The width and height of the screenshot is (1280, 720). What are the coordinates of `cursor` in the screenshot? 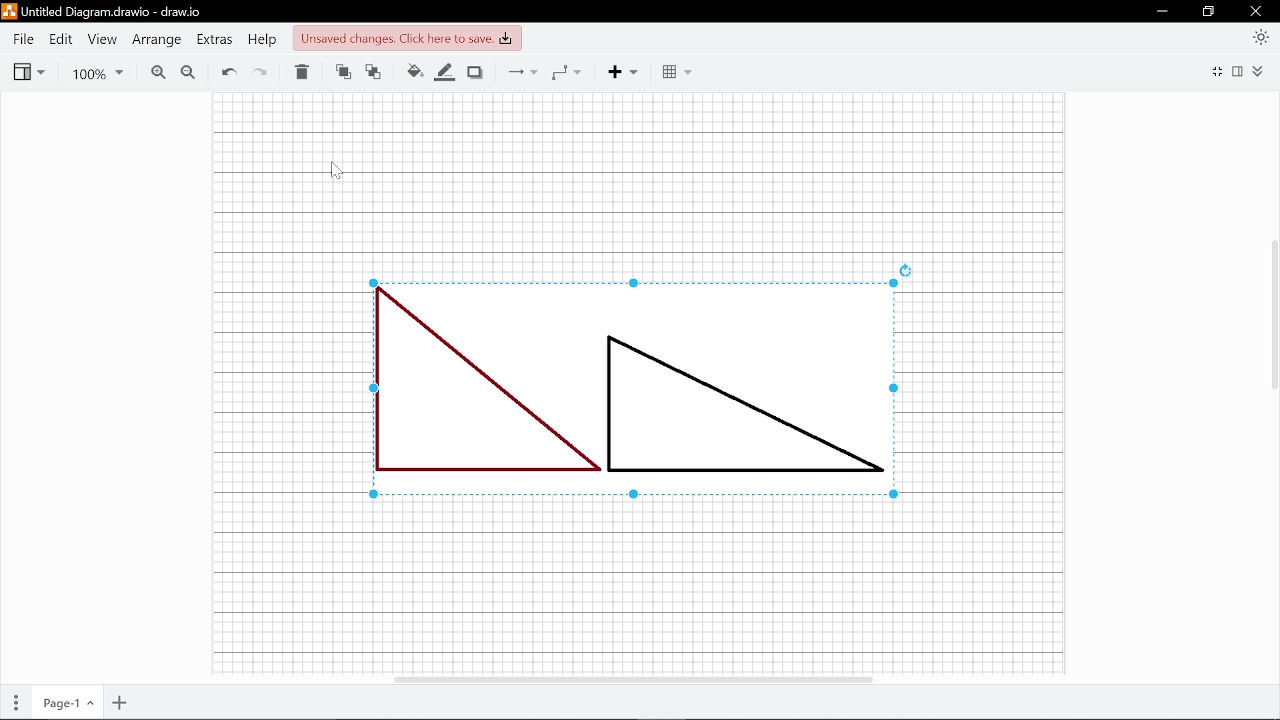 It's located at (334, 171).